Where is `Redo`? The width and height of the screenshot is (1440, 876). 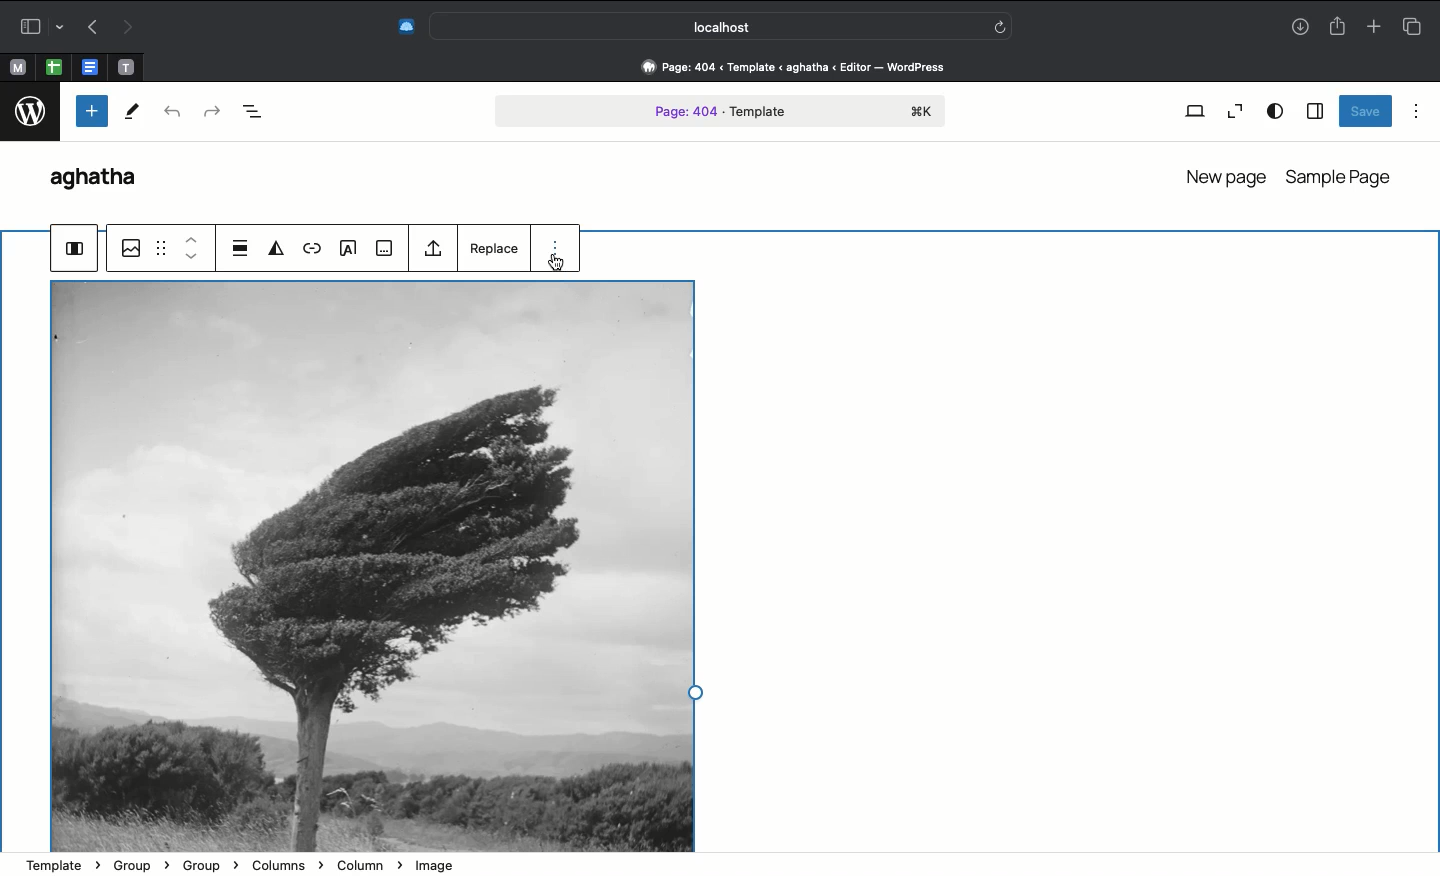
Redo is located at coordinates (125, 28).